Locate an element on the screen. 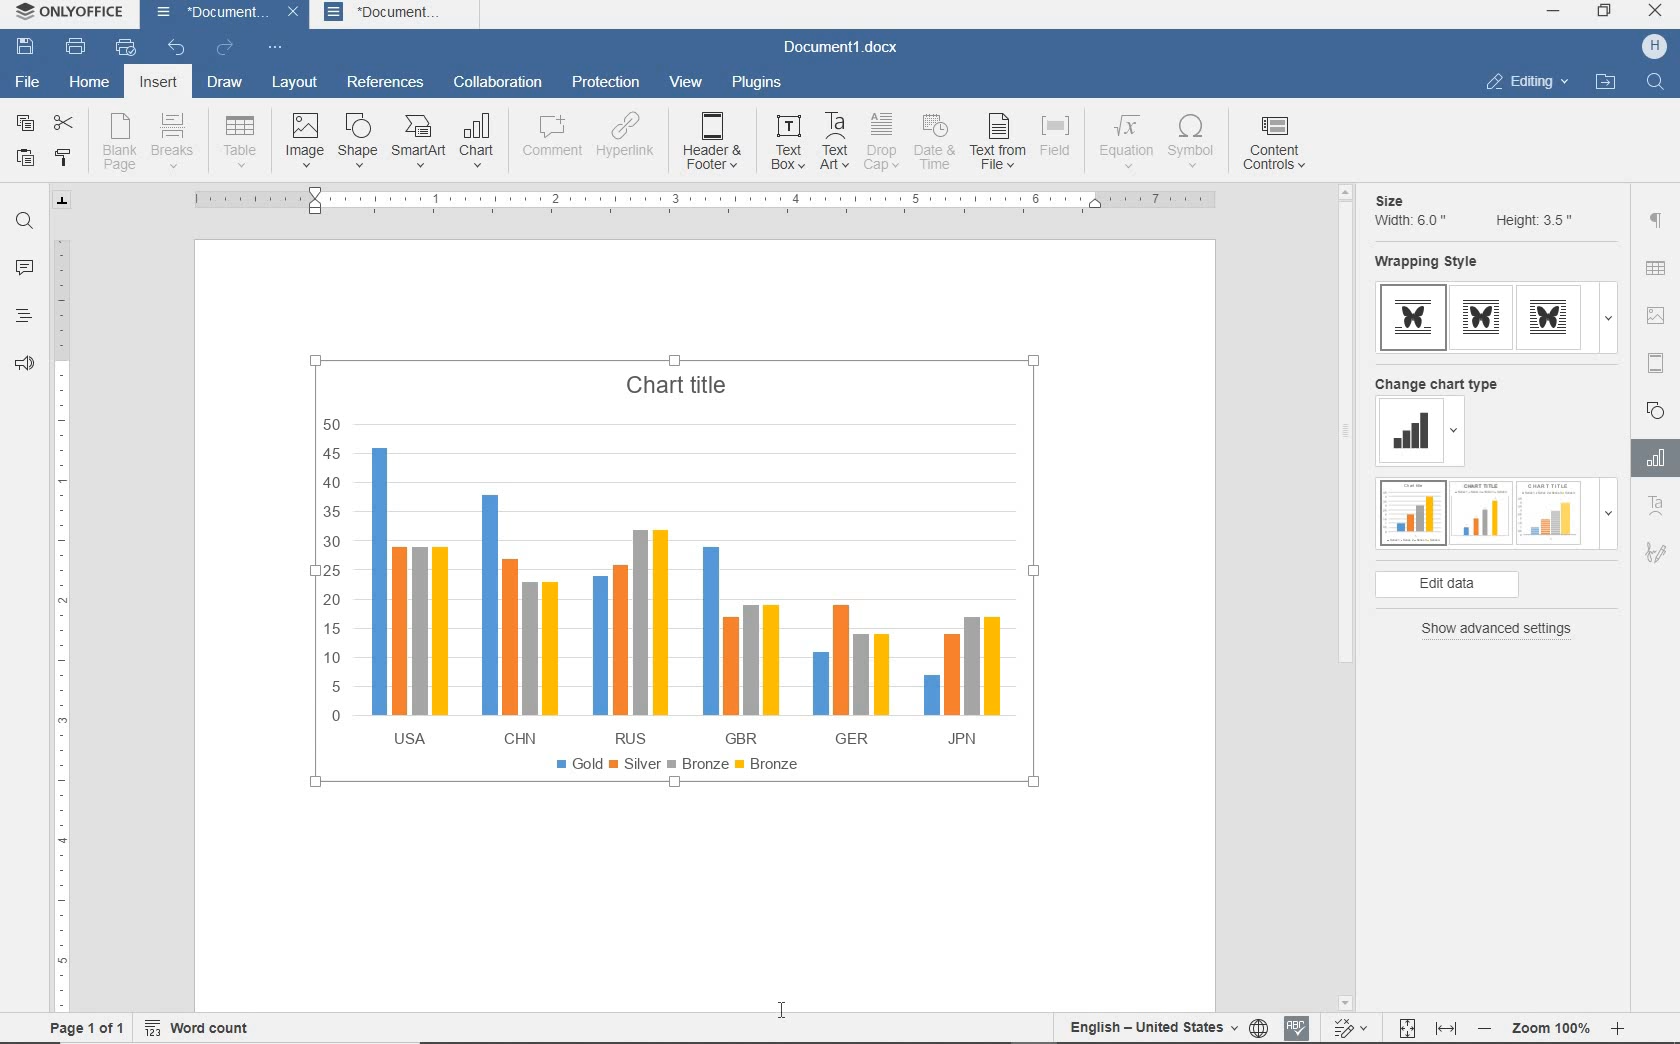 Image resolution: width=1680 pixels, height=1044 pixels. type 3 is located at coordinates (1554, 317).